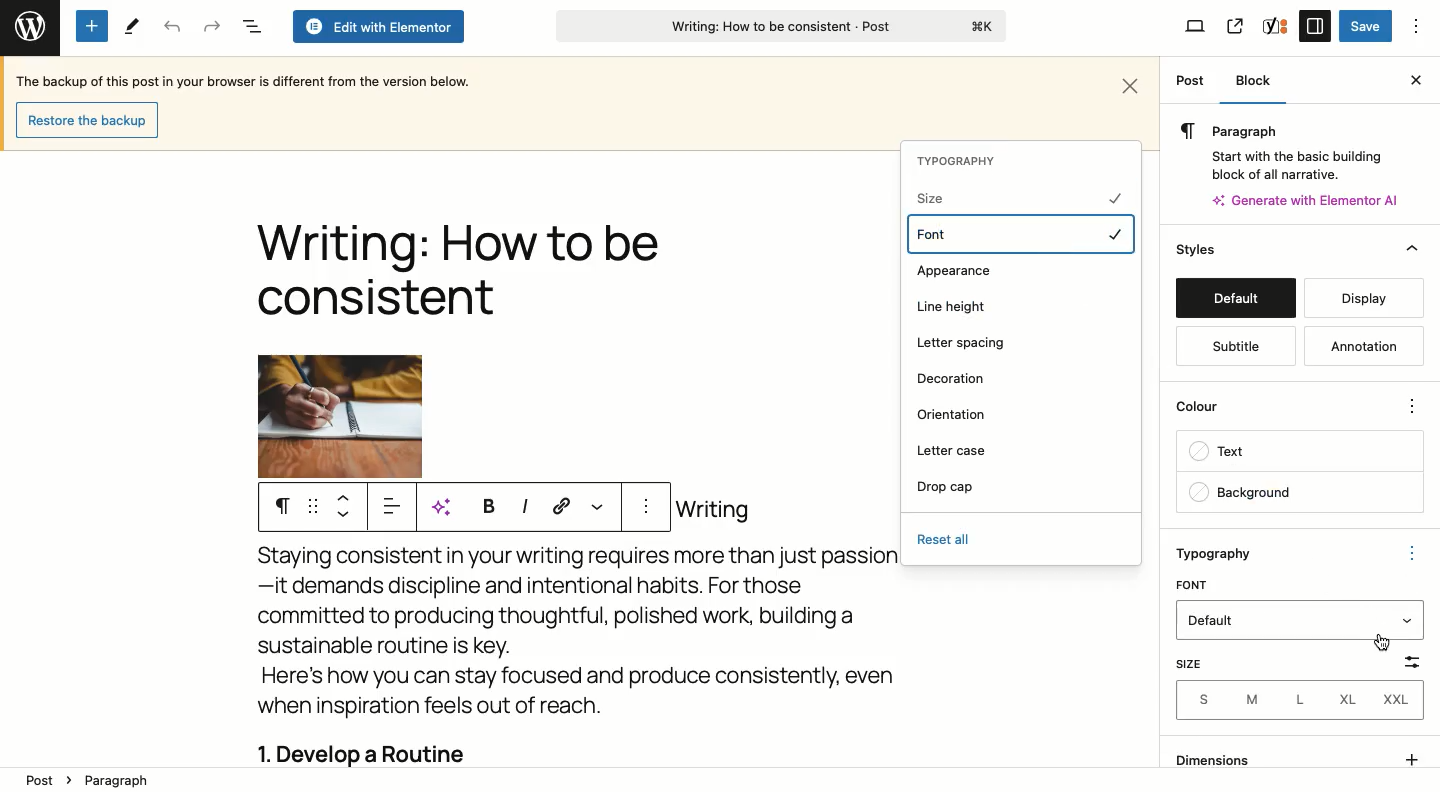 The width and height of the screenshot is (1440, 792). I want to click on Document overview, so click(251, 27).